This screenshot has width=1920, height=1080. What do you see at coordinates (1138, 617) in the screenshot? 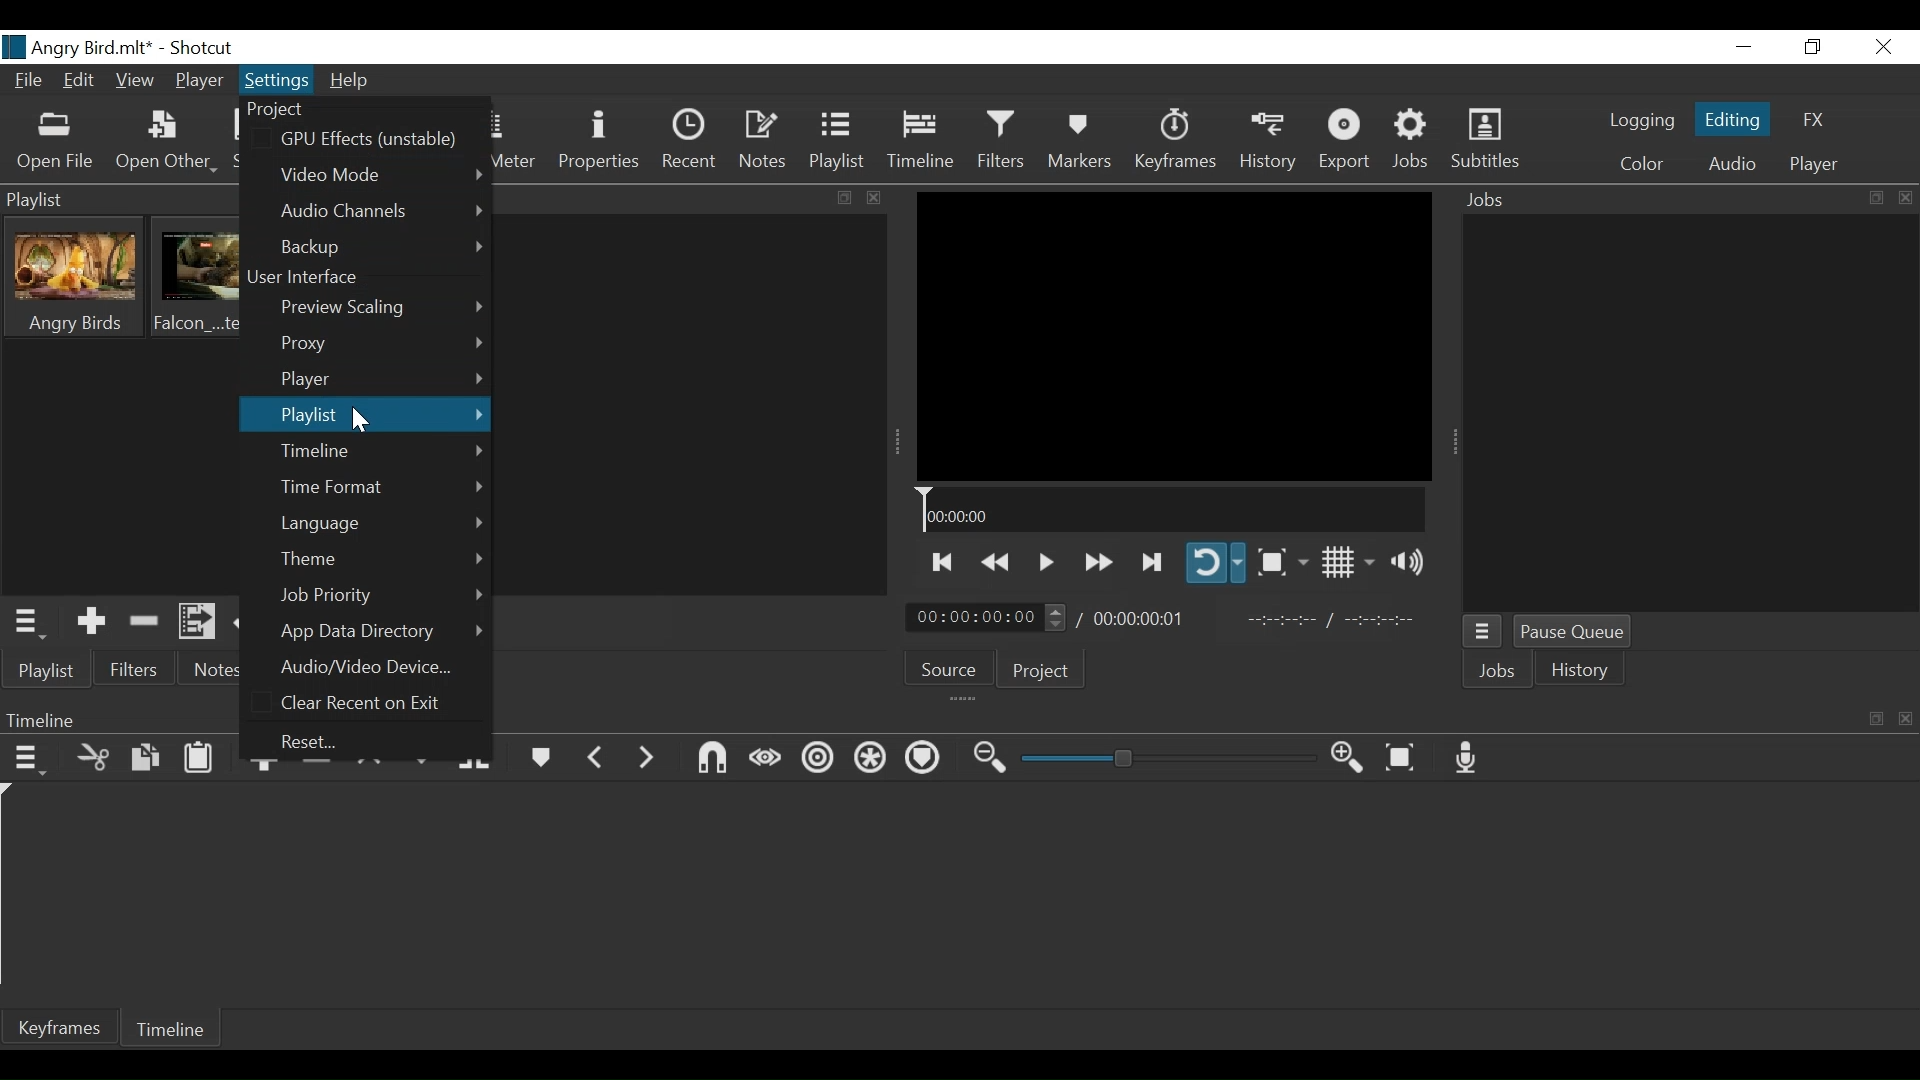
I see `Total Duration` at bounding box center [1138, 617].